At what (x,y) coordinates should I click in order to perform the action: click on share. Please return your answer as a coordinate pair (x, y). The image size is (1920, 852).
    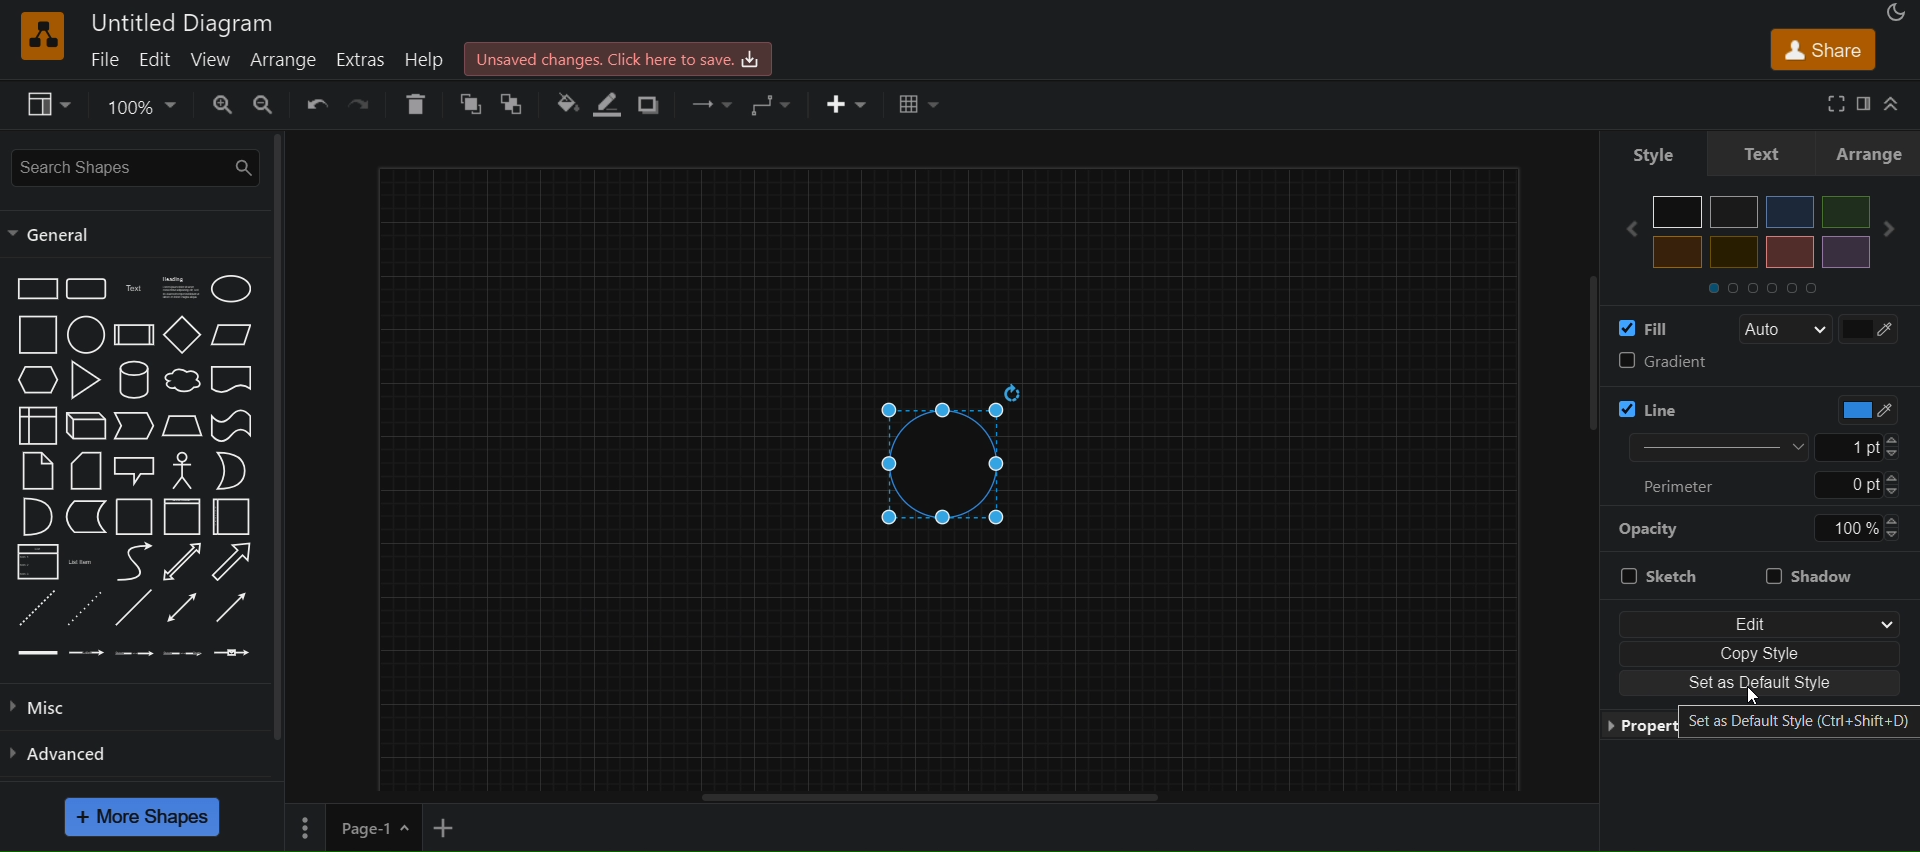
    Looking at the image, I should click on (1822, 48).